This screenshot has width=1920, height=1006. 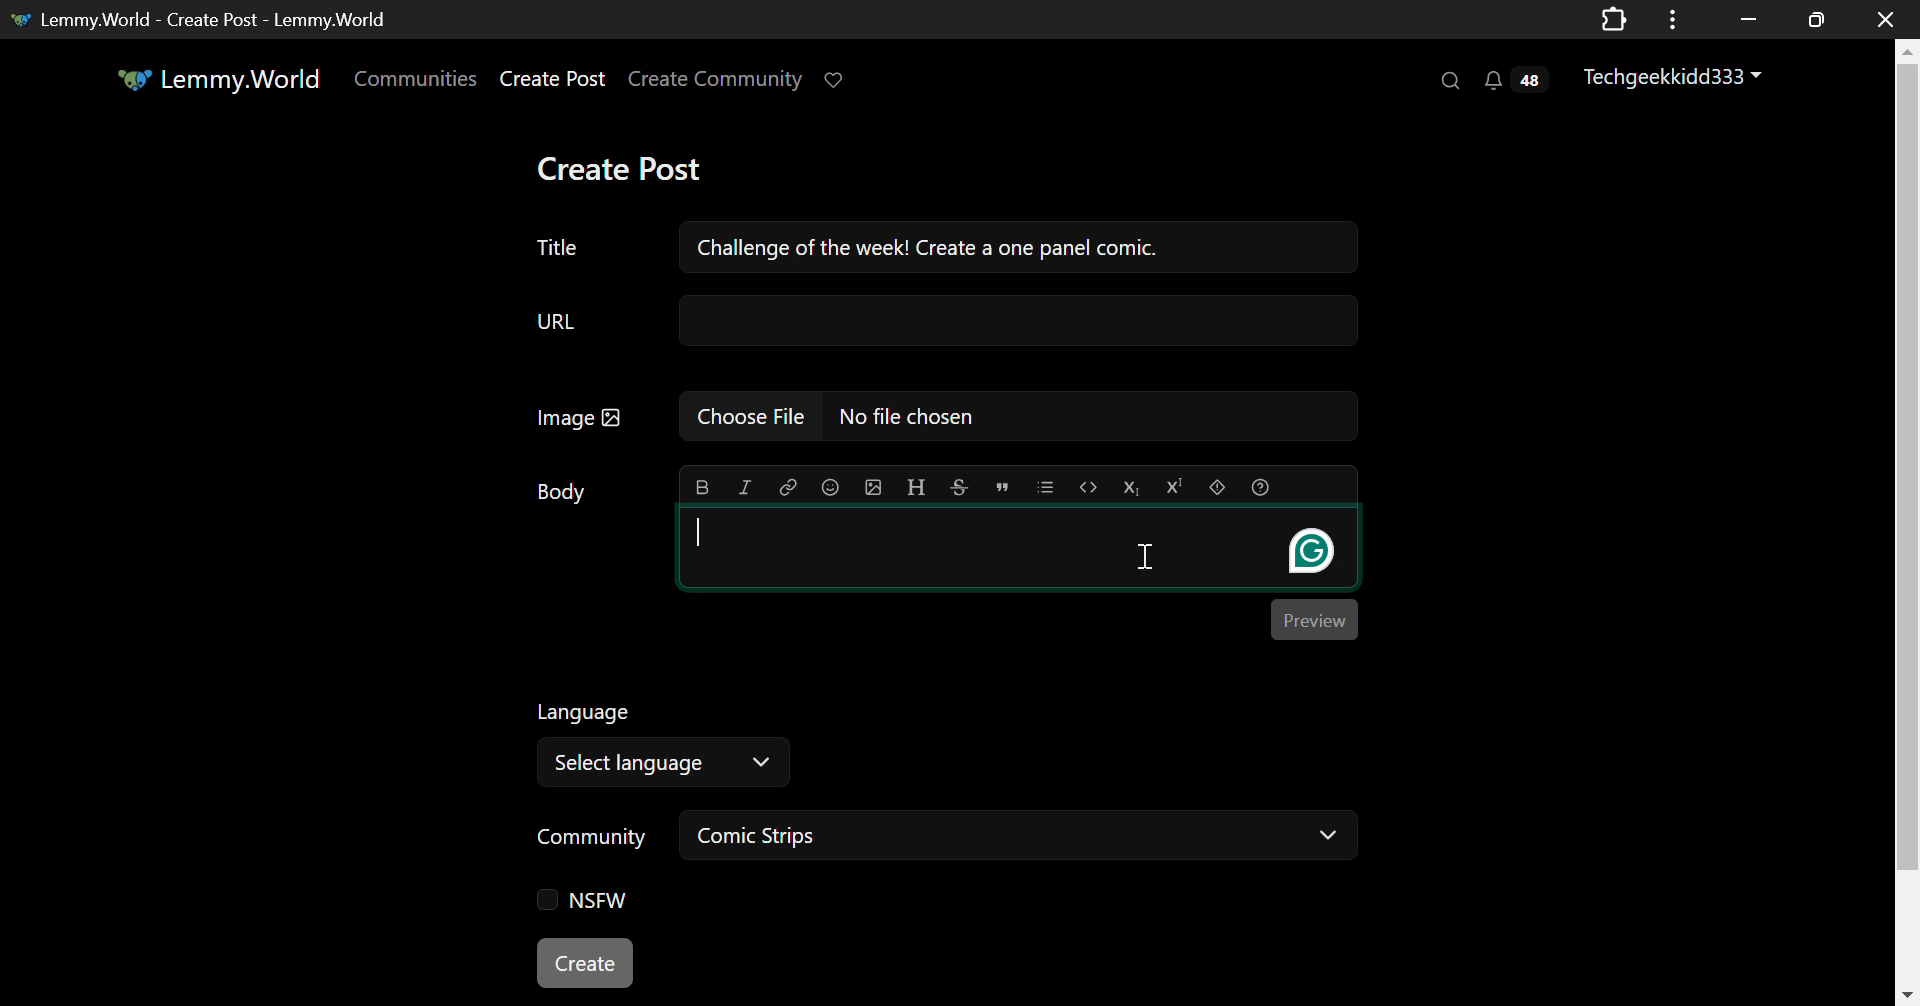 I want to click on Subscript, so click(x=1132, y=486).